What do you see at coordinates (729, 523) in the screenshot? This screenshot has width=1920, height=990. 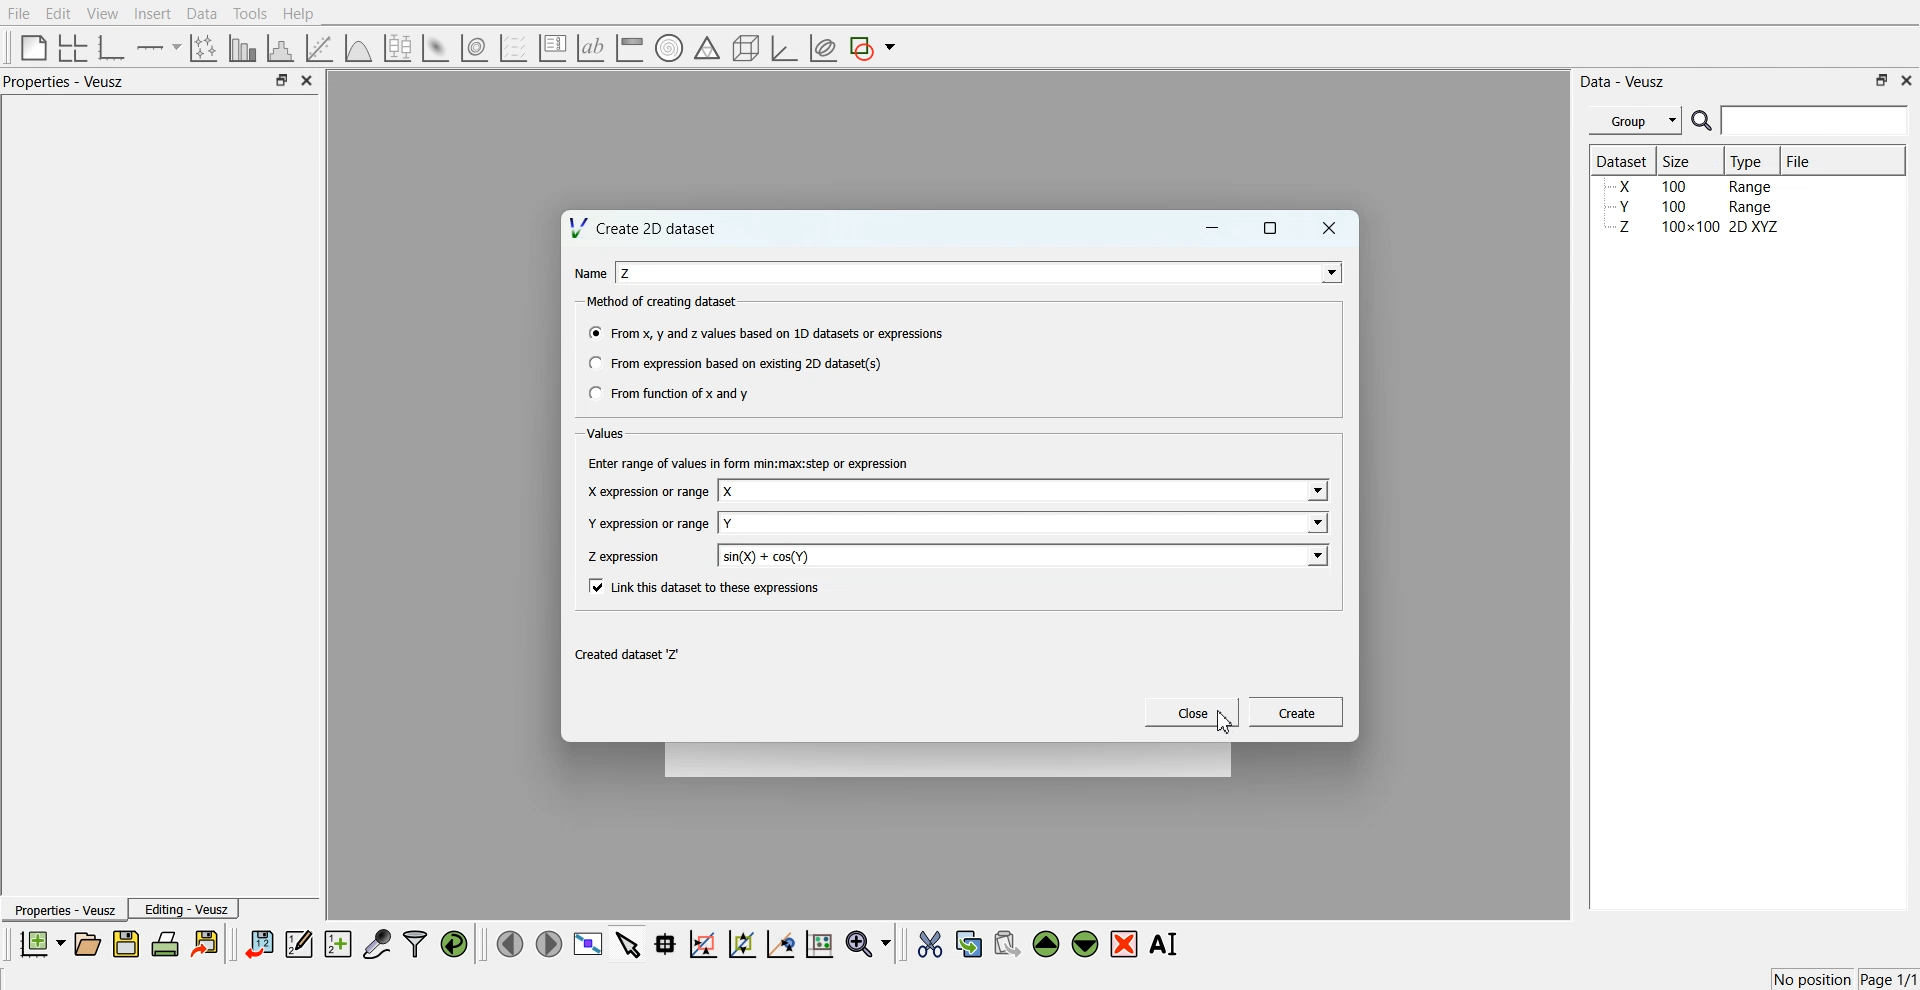 I see `Y` at bounding box center [729, 523].